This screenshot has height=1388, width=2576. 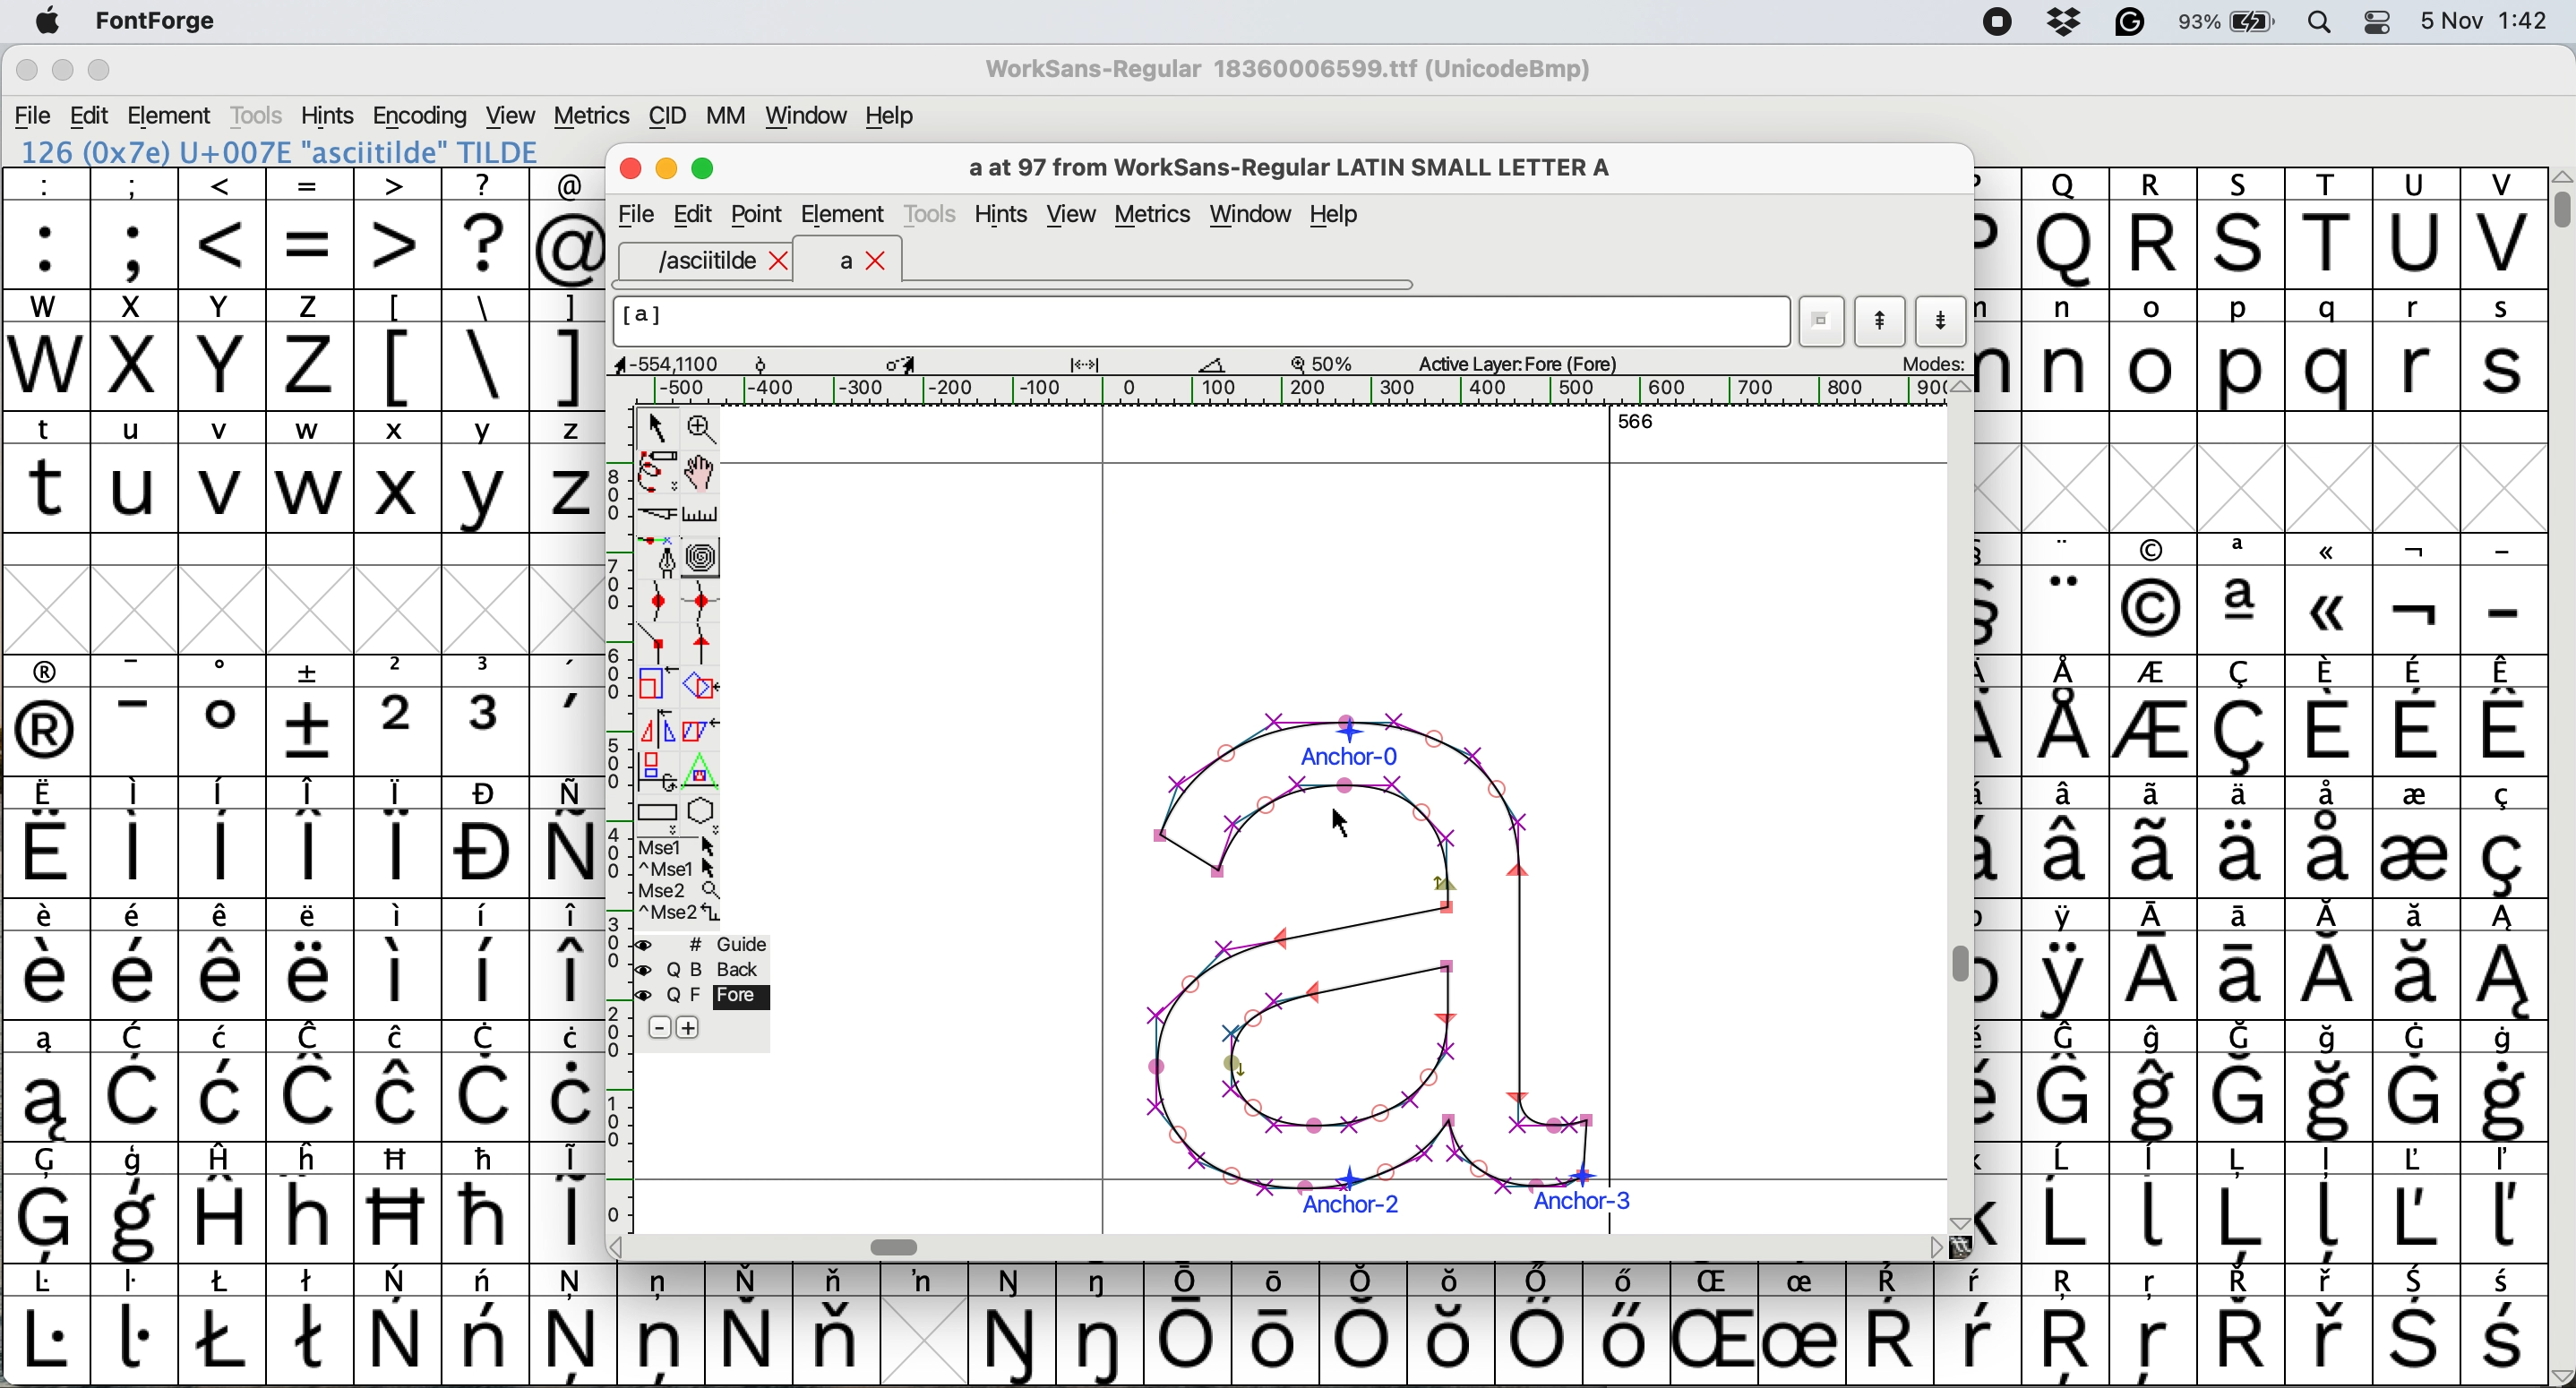 What do you see at coordinates (2506, 1327) in the screenshot?
I see `symbol` at bounding box center [2506, 1327].